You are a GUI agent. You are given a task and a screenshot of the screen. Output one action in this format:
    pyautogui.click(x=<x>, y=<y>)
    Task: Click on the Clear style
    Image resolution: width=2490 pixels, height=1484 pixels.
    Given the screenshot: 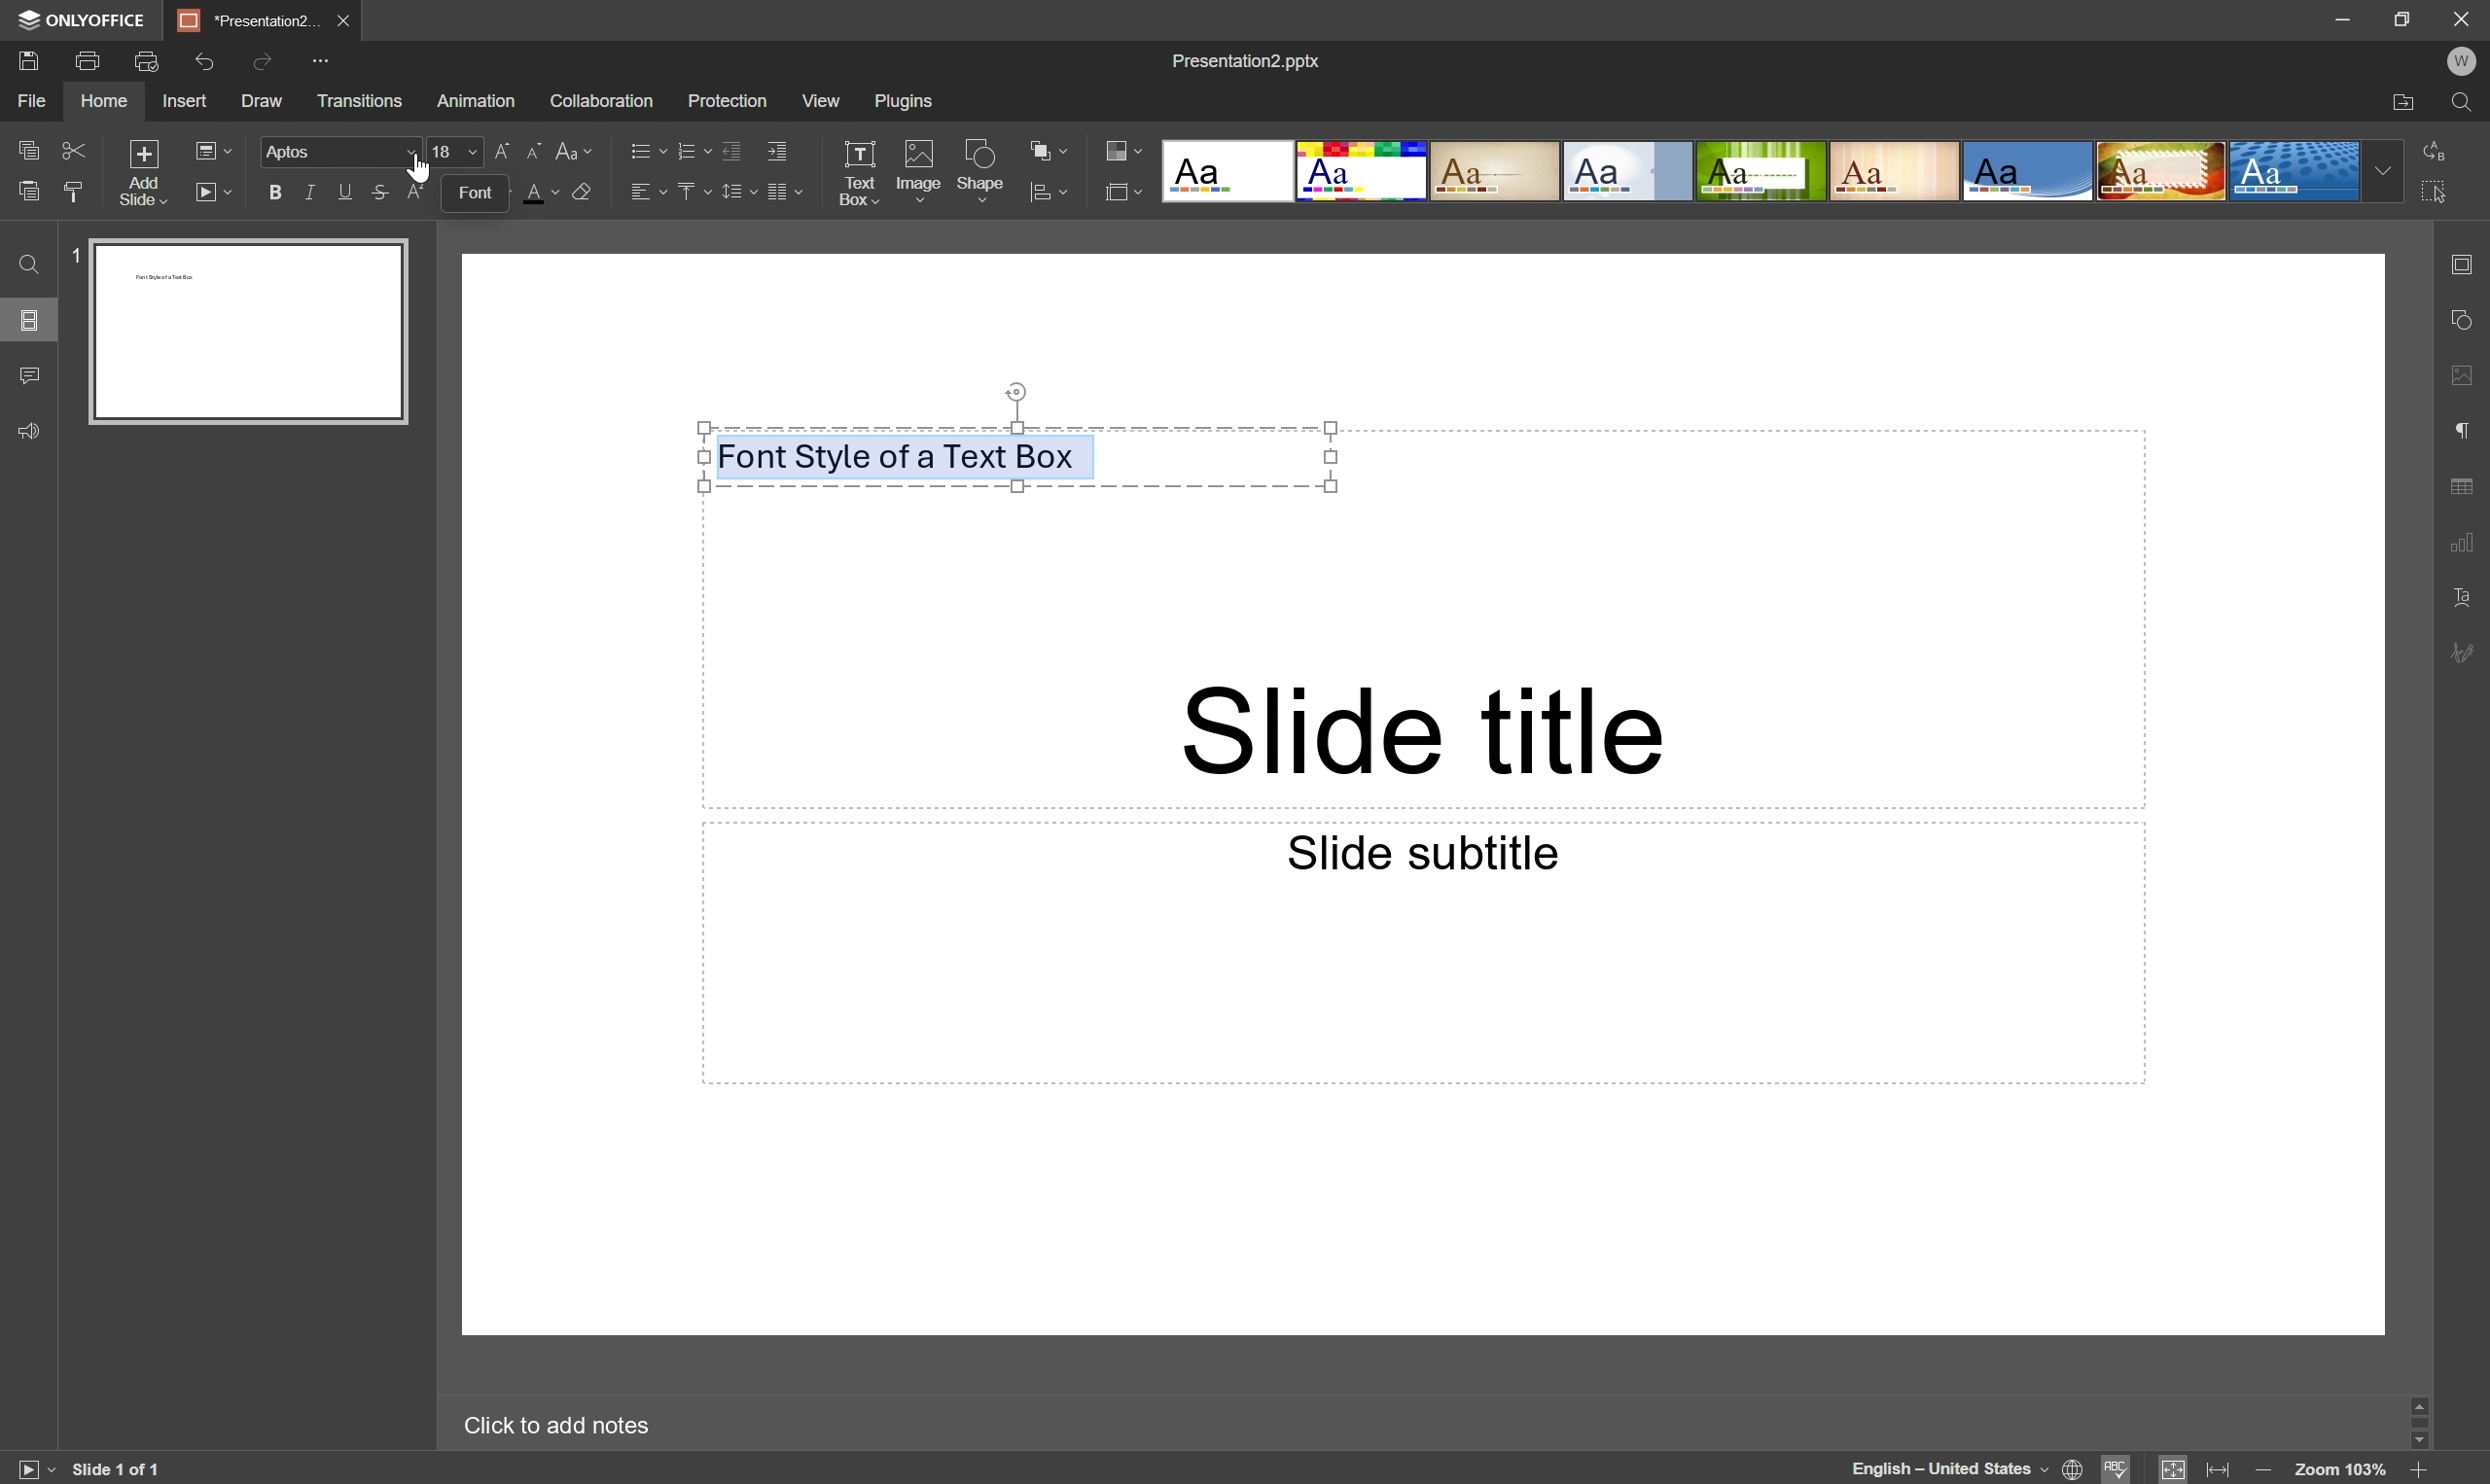 What is the action you would take?
    pyautogui.click(x=587, y=192)
    